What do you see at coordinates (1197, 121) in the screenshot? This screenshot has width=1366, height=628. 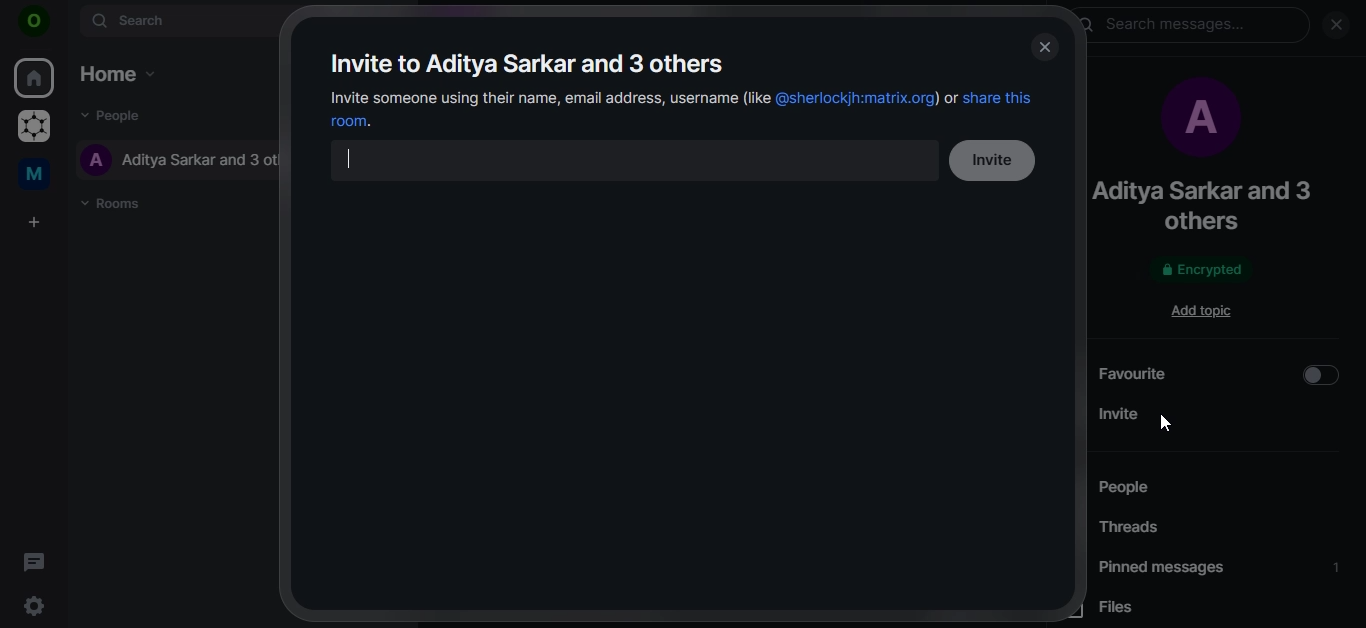 I see `profile picture` at bounding box center [1197, 121].